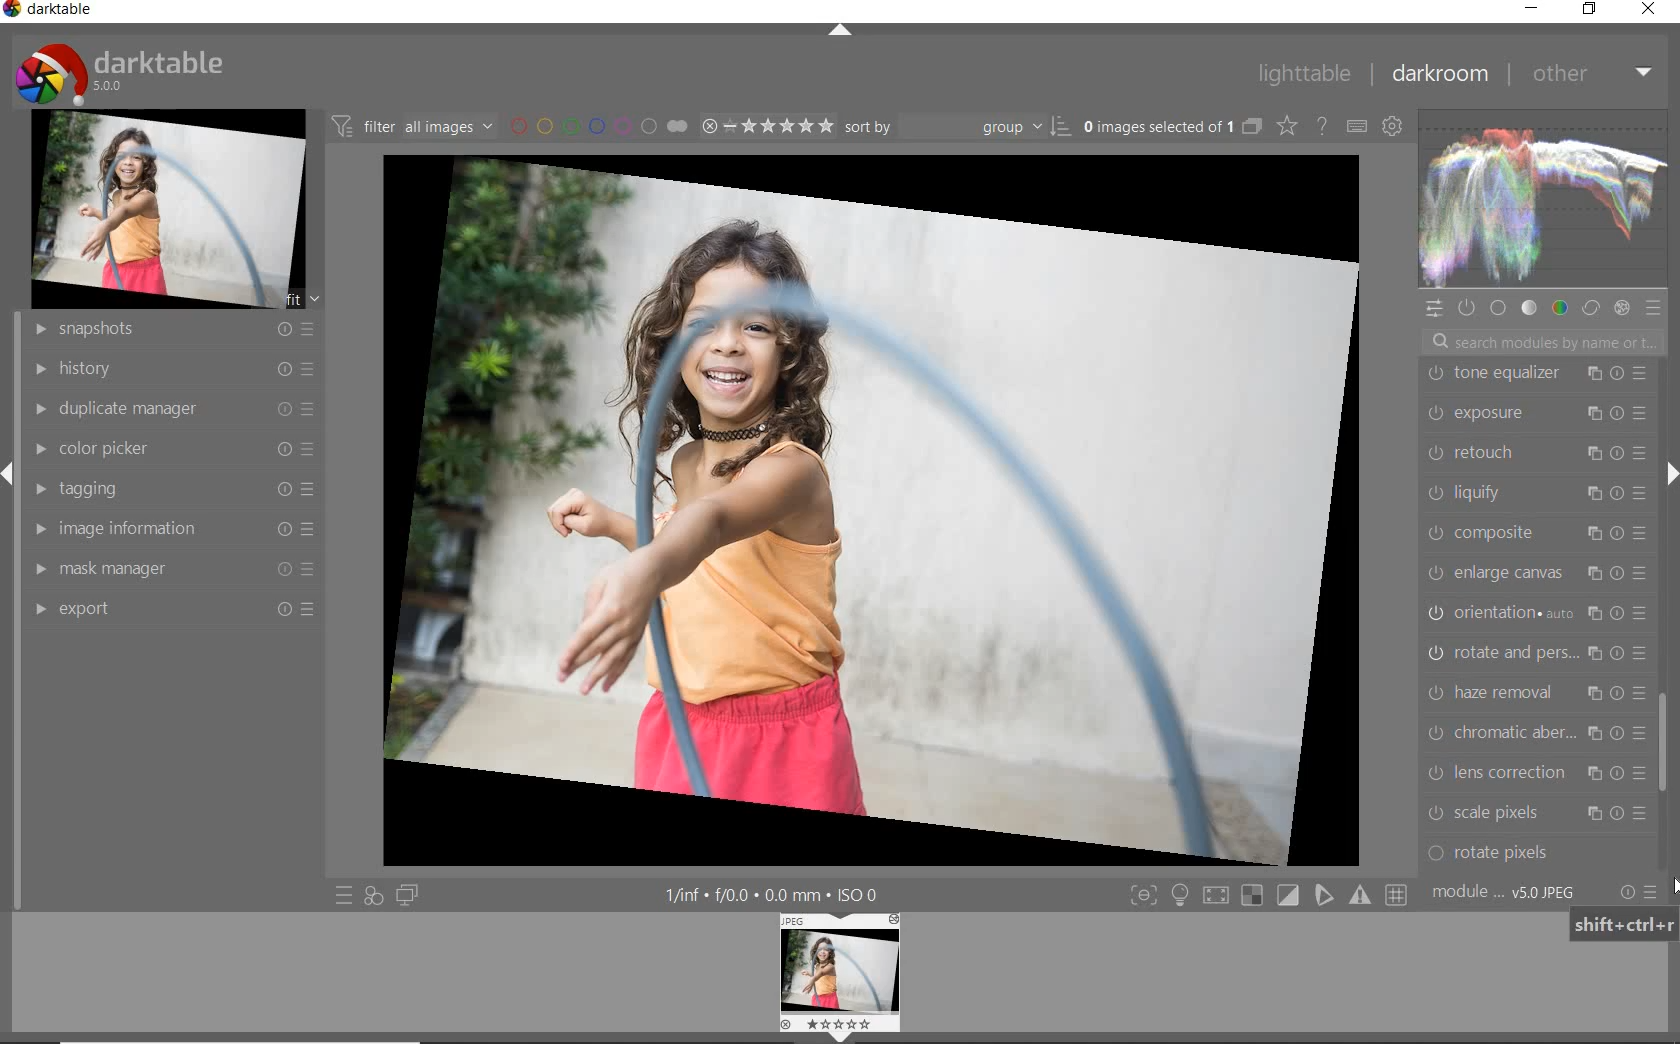  What do you see at coordinates (171, 448) in the screenshot?
I see `color picker` at bounding box center [171, 448].